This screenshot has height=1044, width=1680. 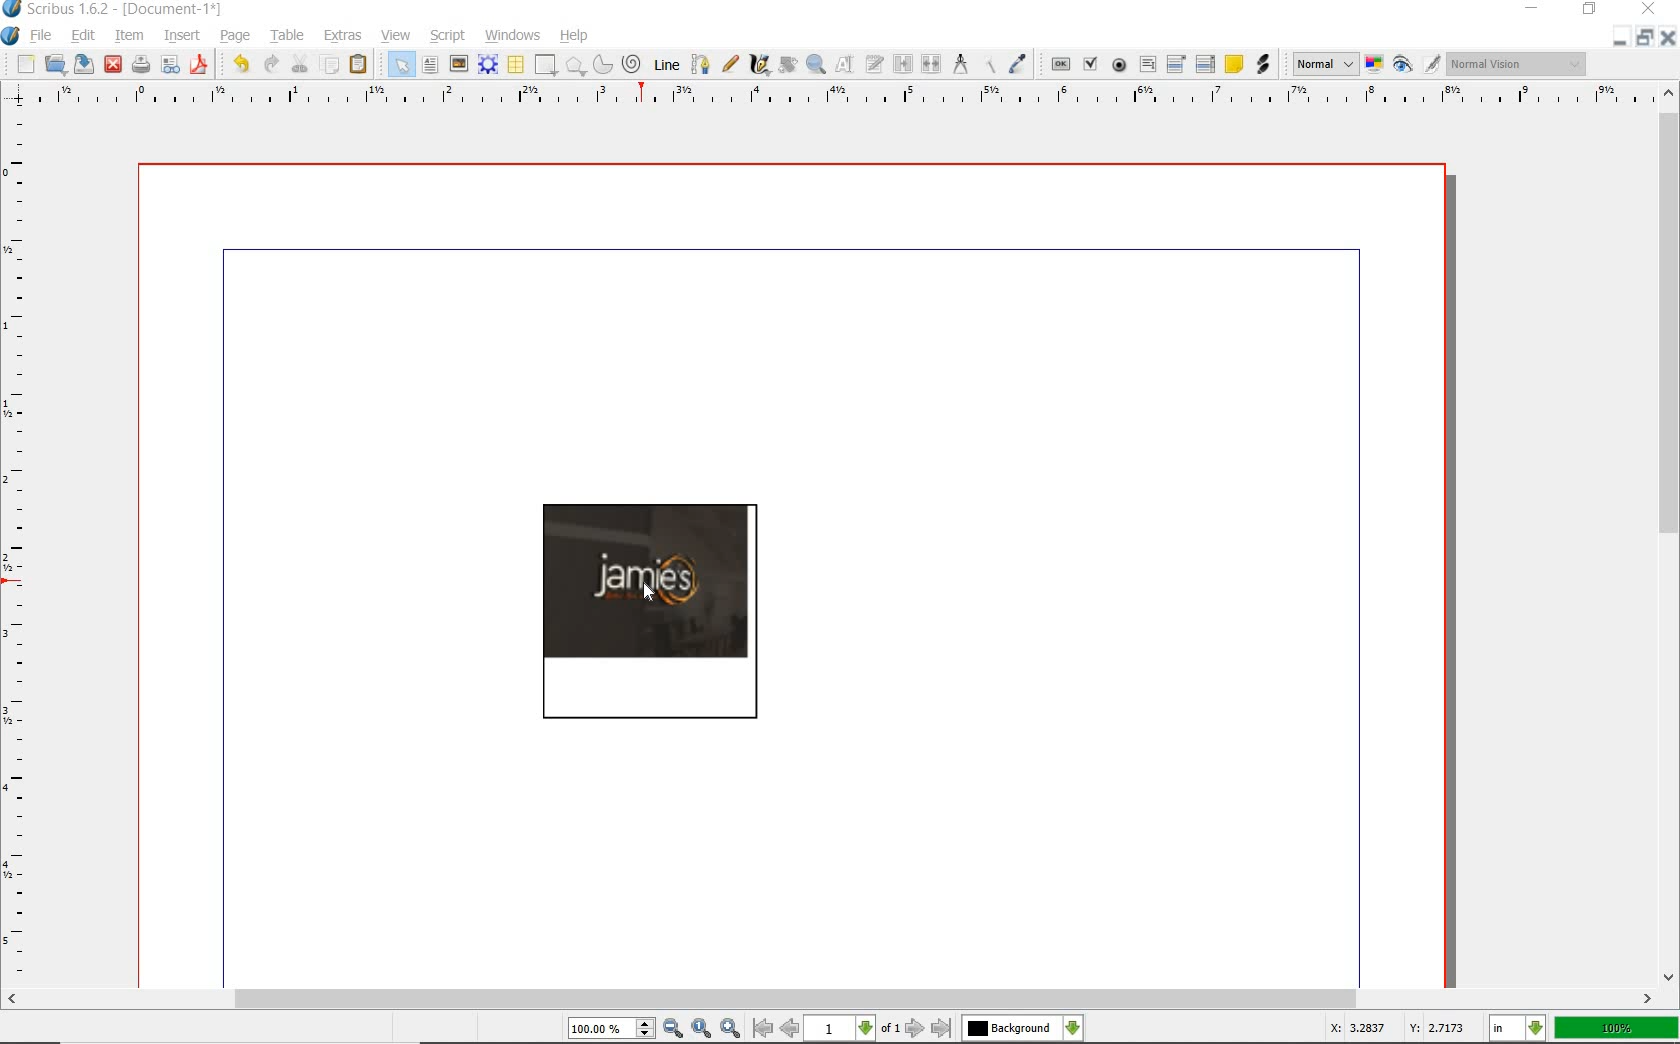 What do you see at coordinates (26, 66) in the screenshot?
I see `new` at bounding box center [26, 66].